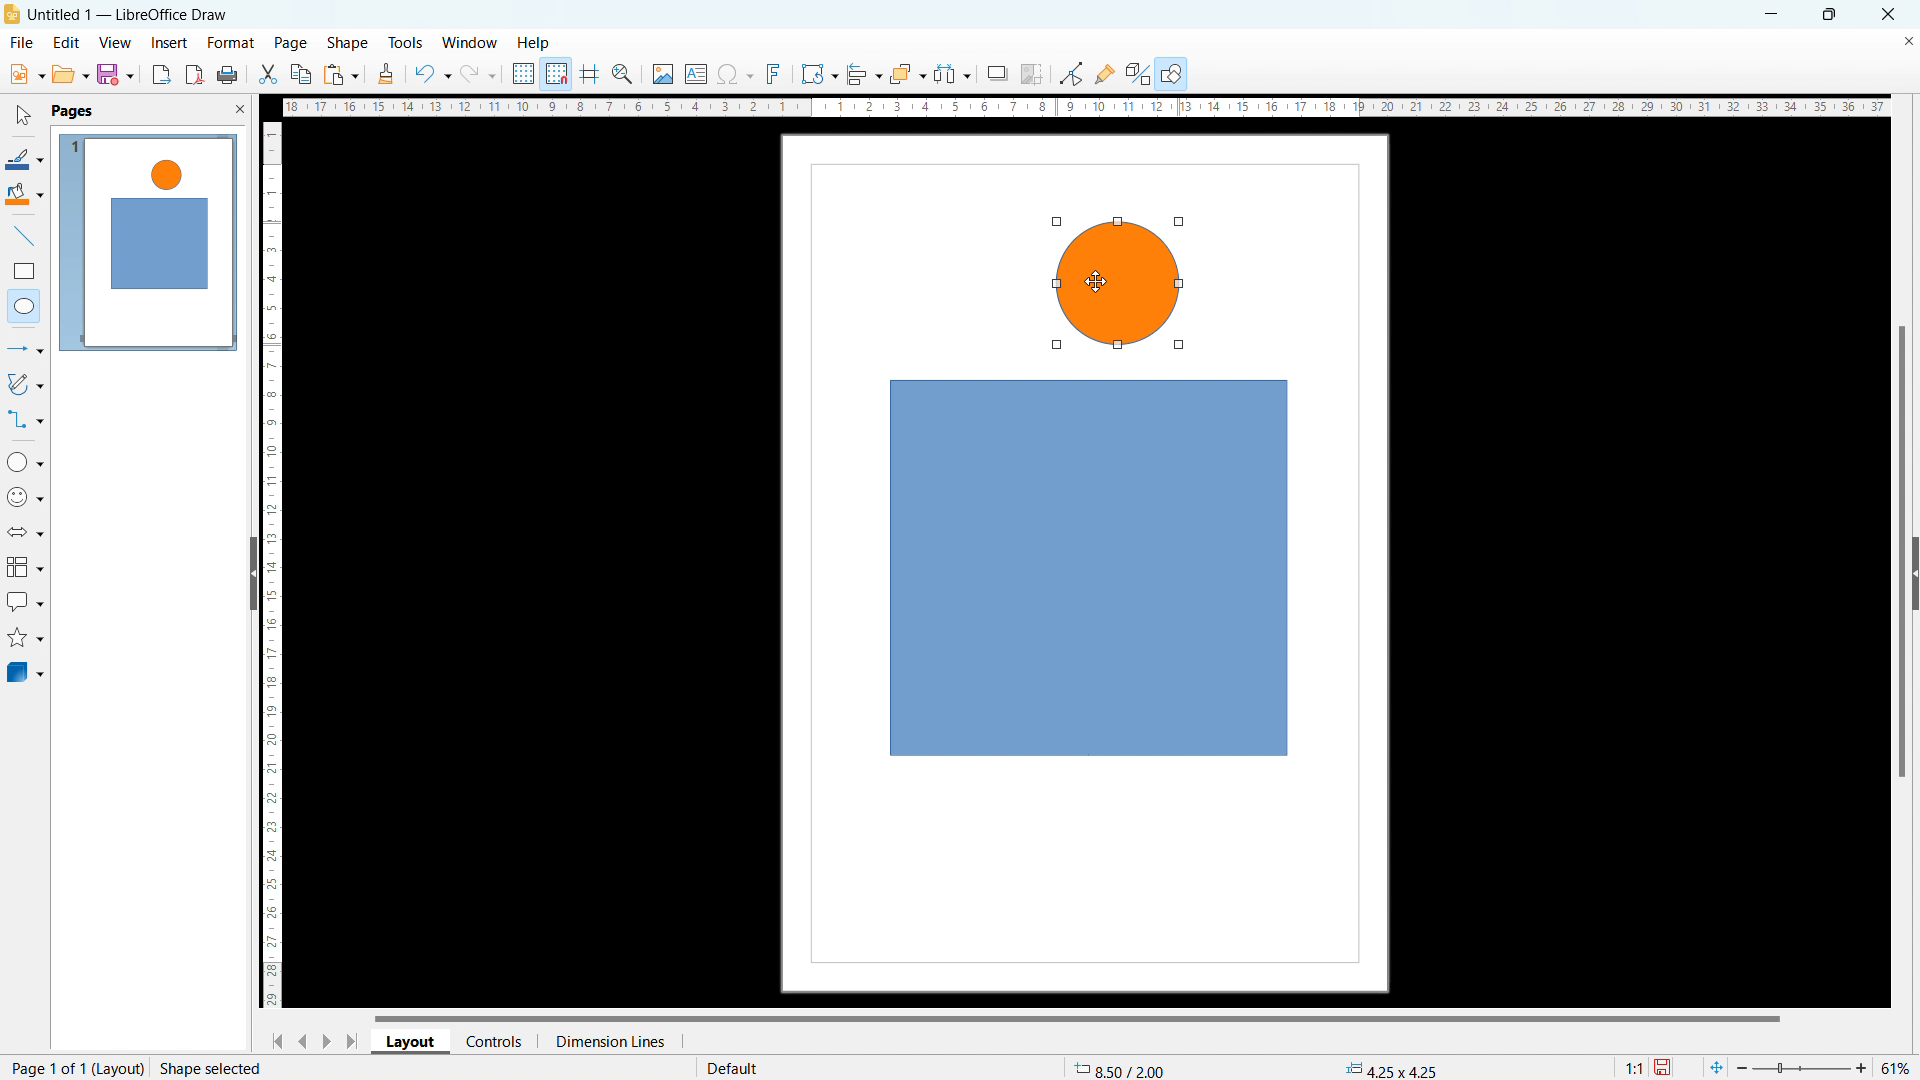  Describe the element at coordinates (116, 1067) in the screenshot. I see `layout` at that location.